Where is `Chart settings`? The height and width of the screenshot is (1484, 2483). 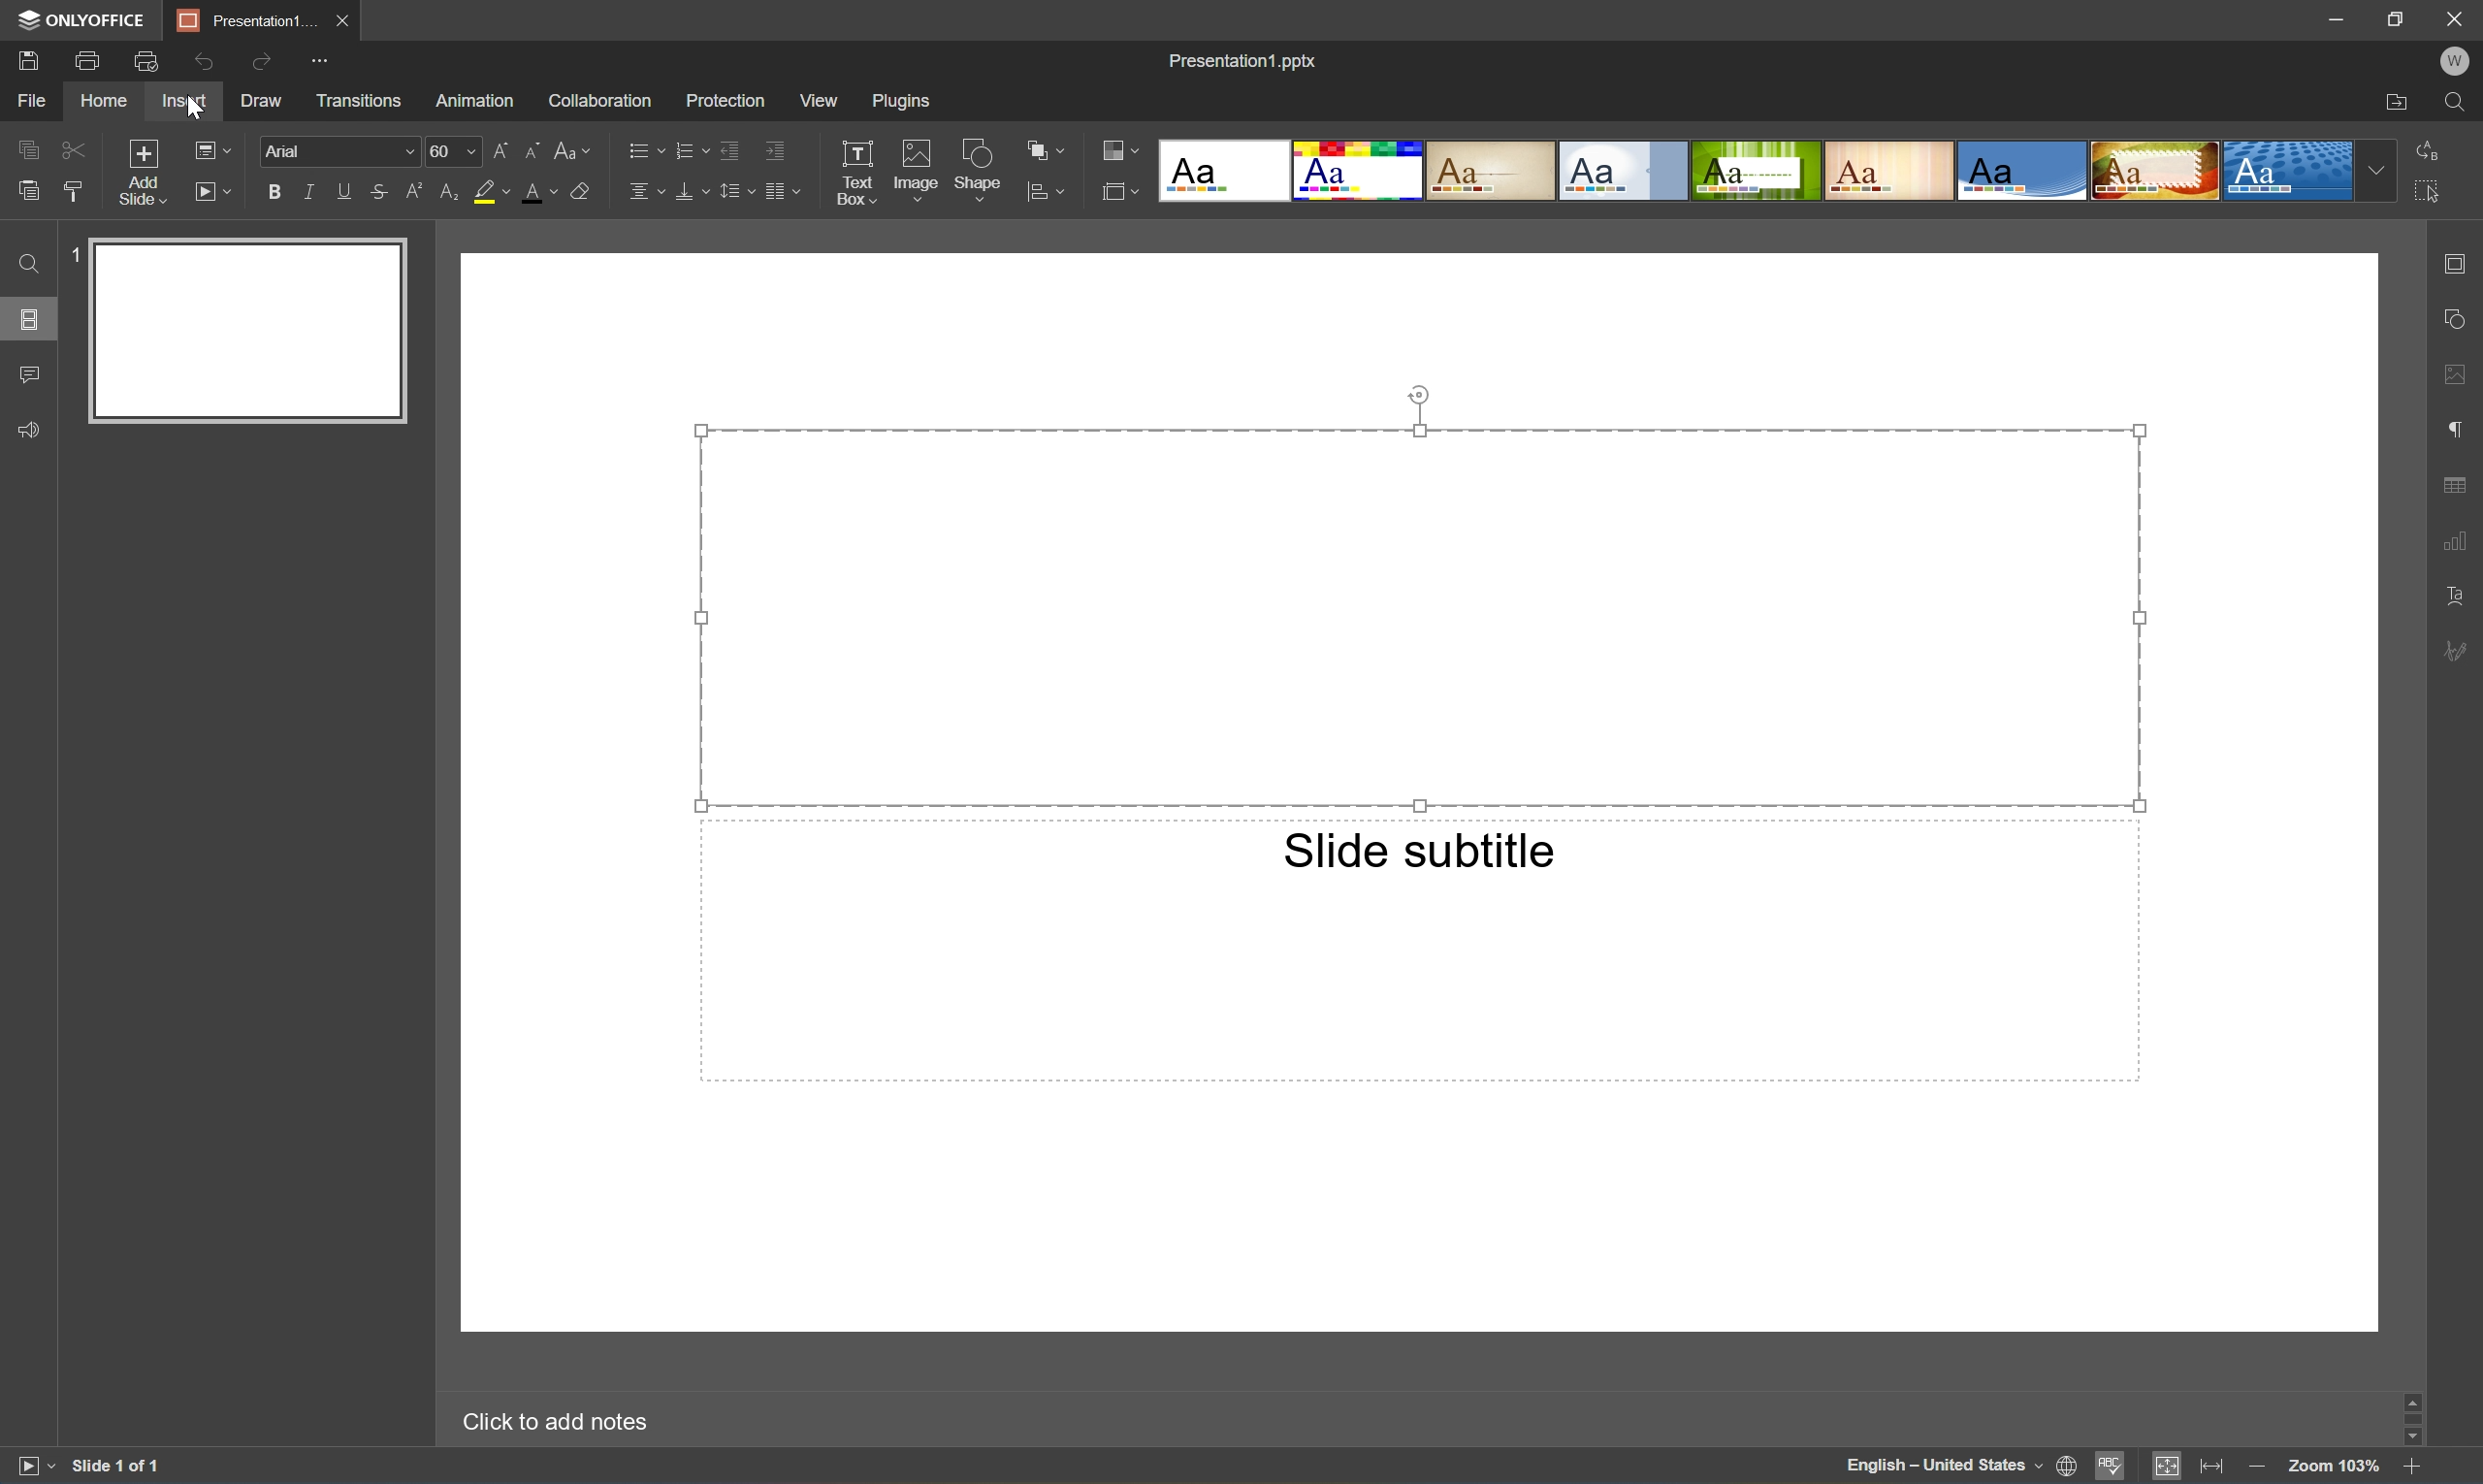
Chart settings is located at coordinates (2457, 543).